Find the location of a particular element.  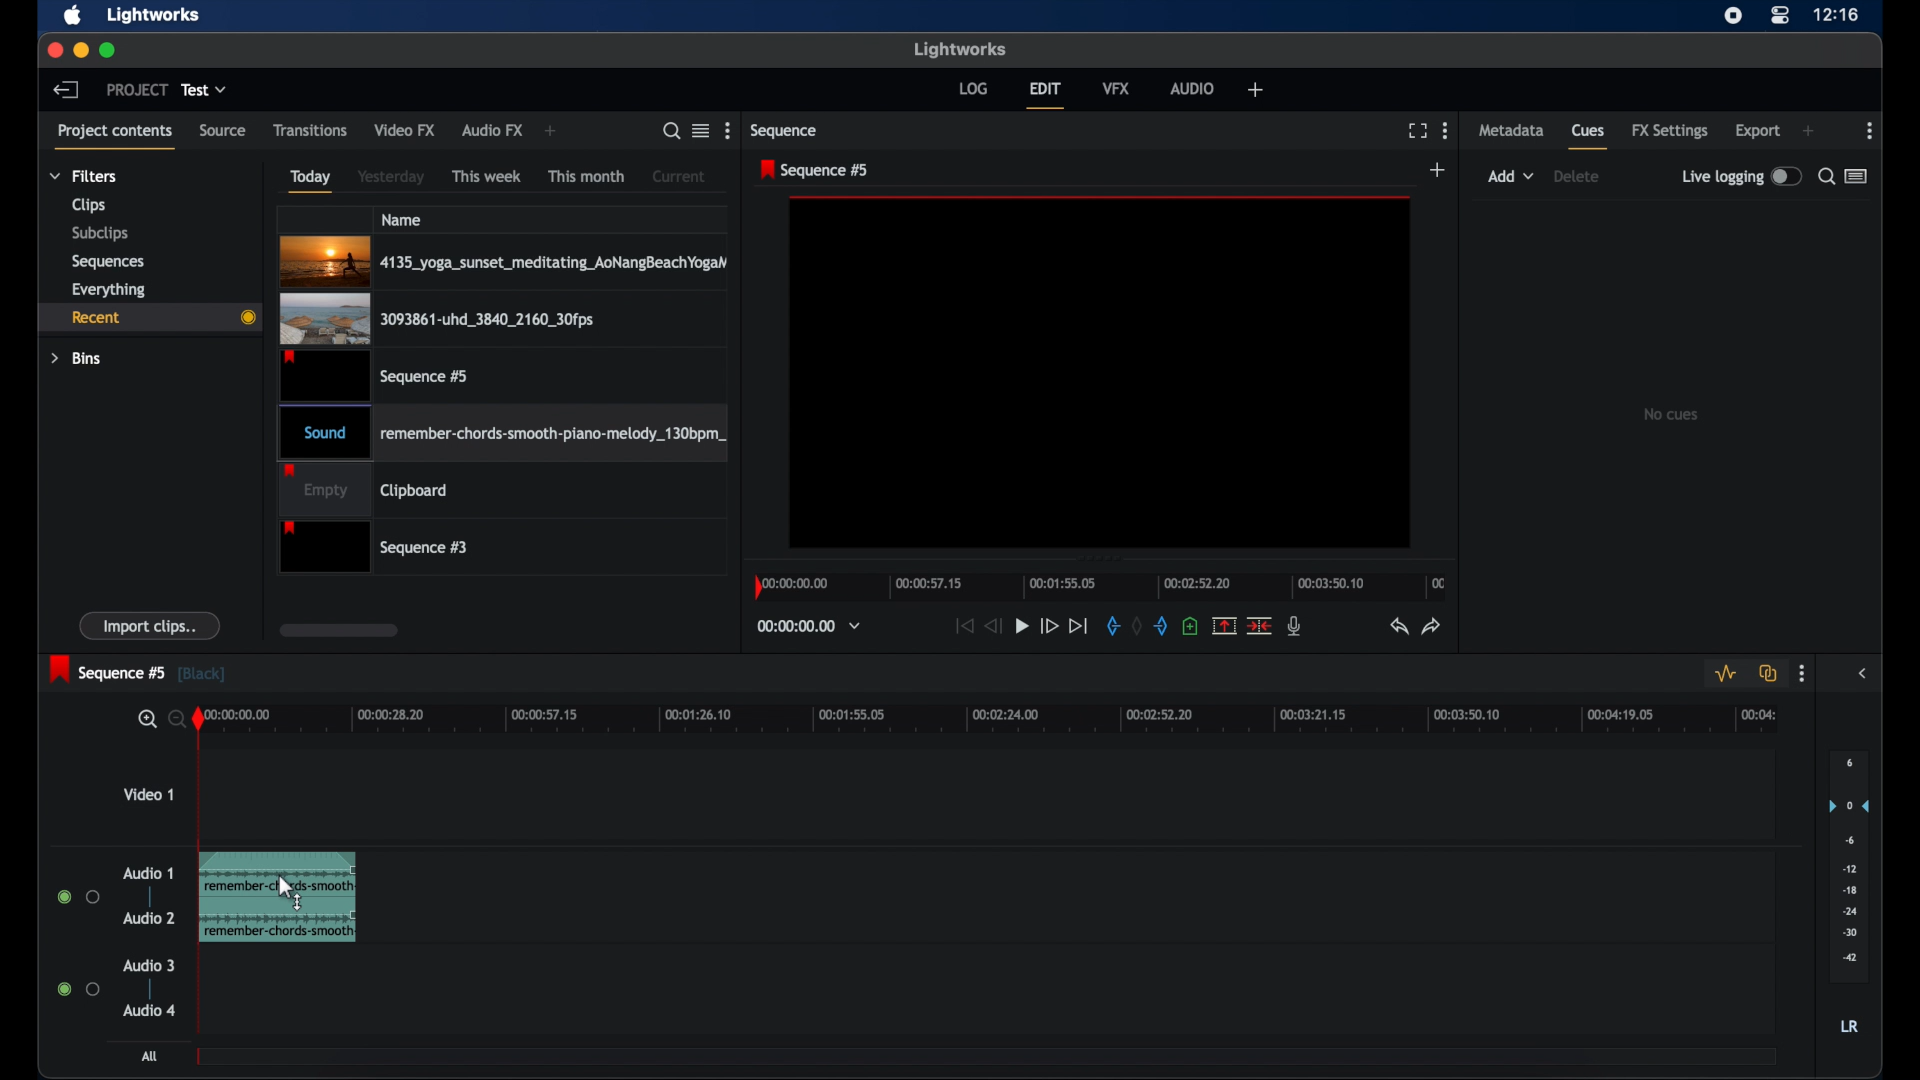

transitions is located at coordinates (310, 130).